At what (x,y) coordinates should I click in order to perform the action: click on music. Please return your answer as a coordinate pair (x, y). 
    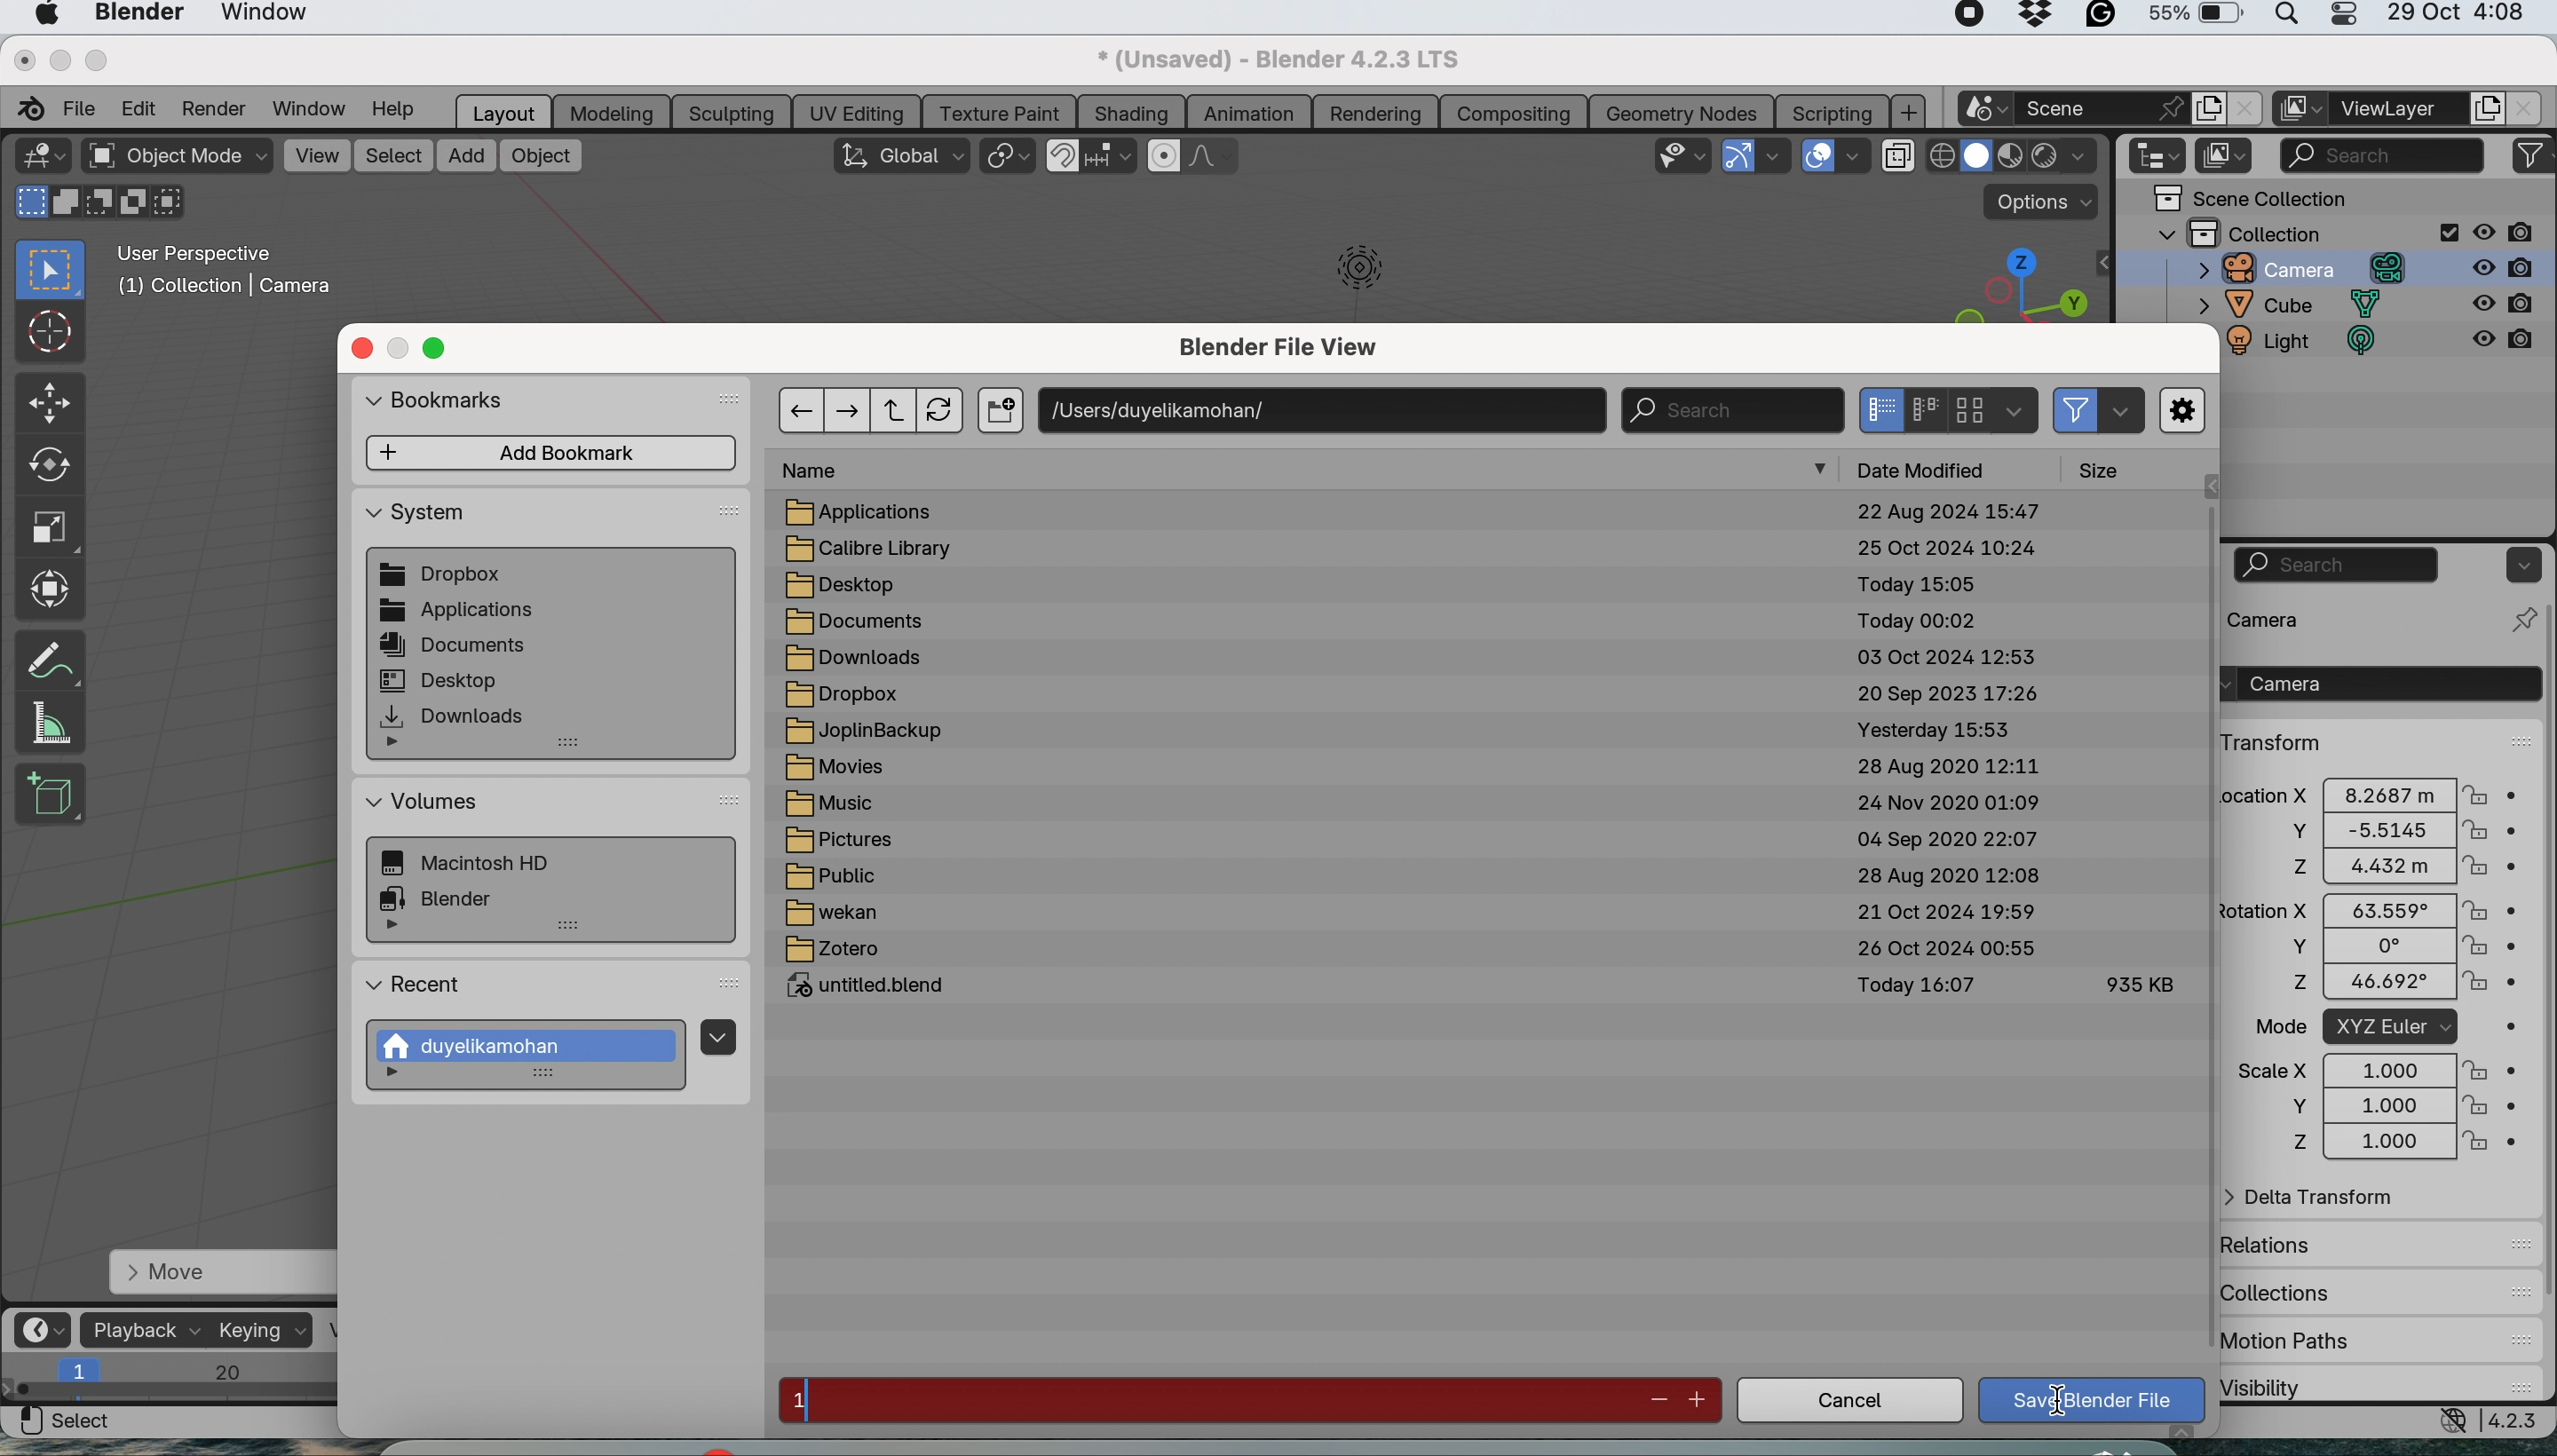
    Looking at the image, I should click on (843, 806).